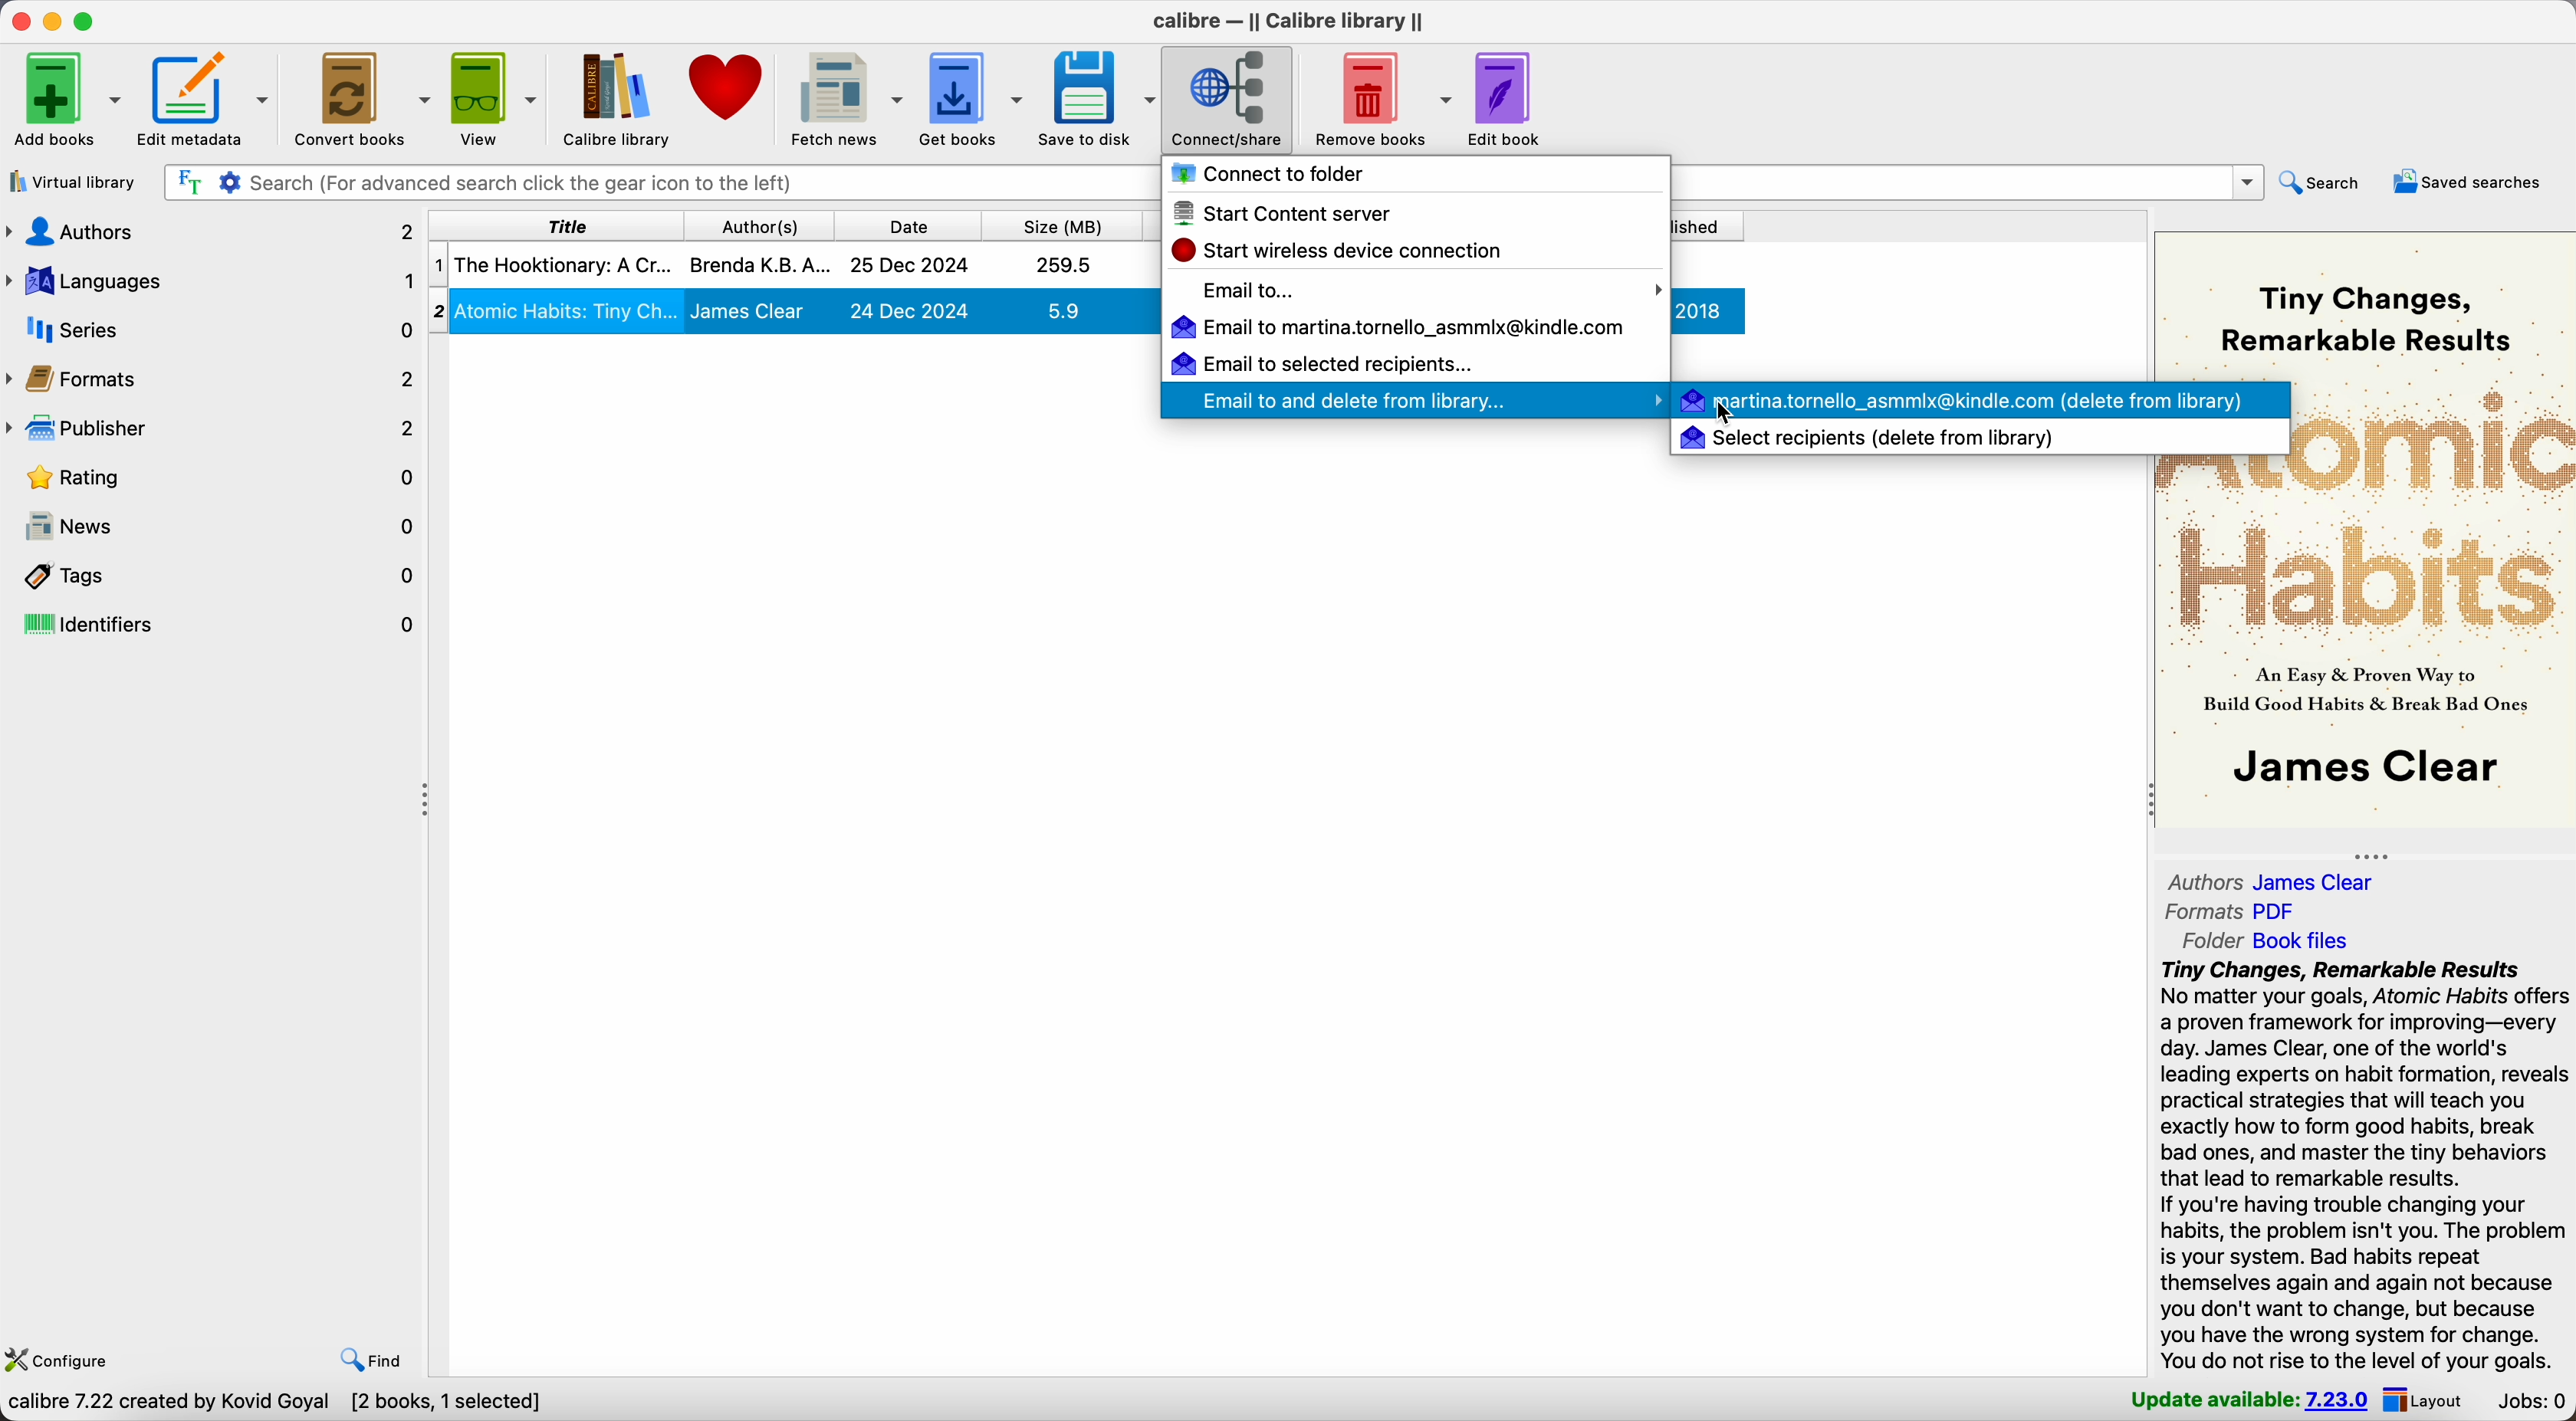 This screenshot has height=1421, width=2576. What do you see at coordinates (760, 263) in the screenshot?
I see `Brenda K.B.A.` at bounding box center [760, 263].